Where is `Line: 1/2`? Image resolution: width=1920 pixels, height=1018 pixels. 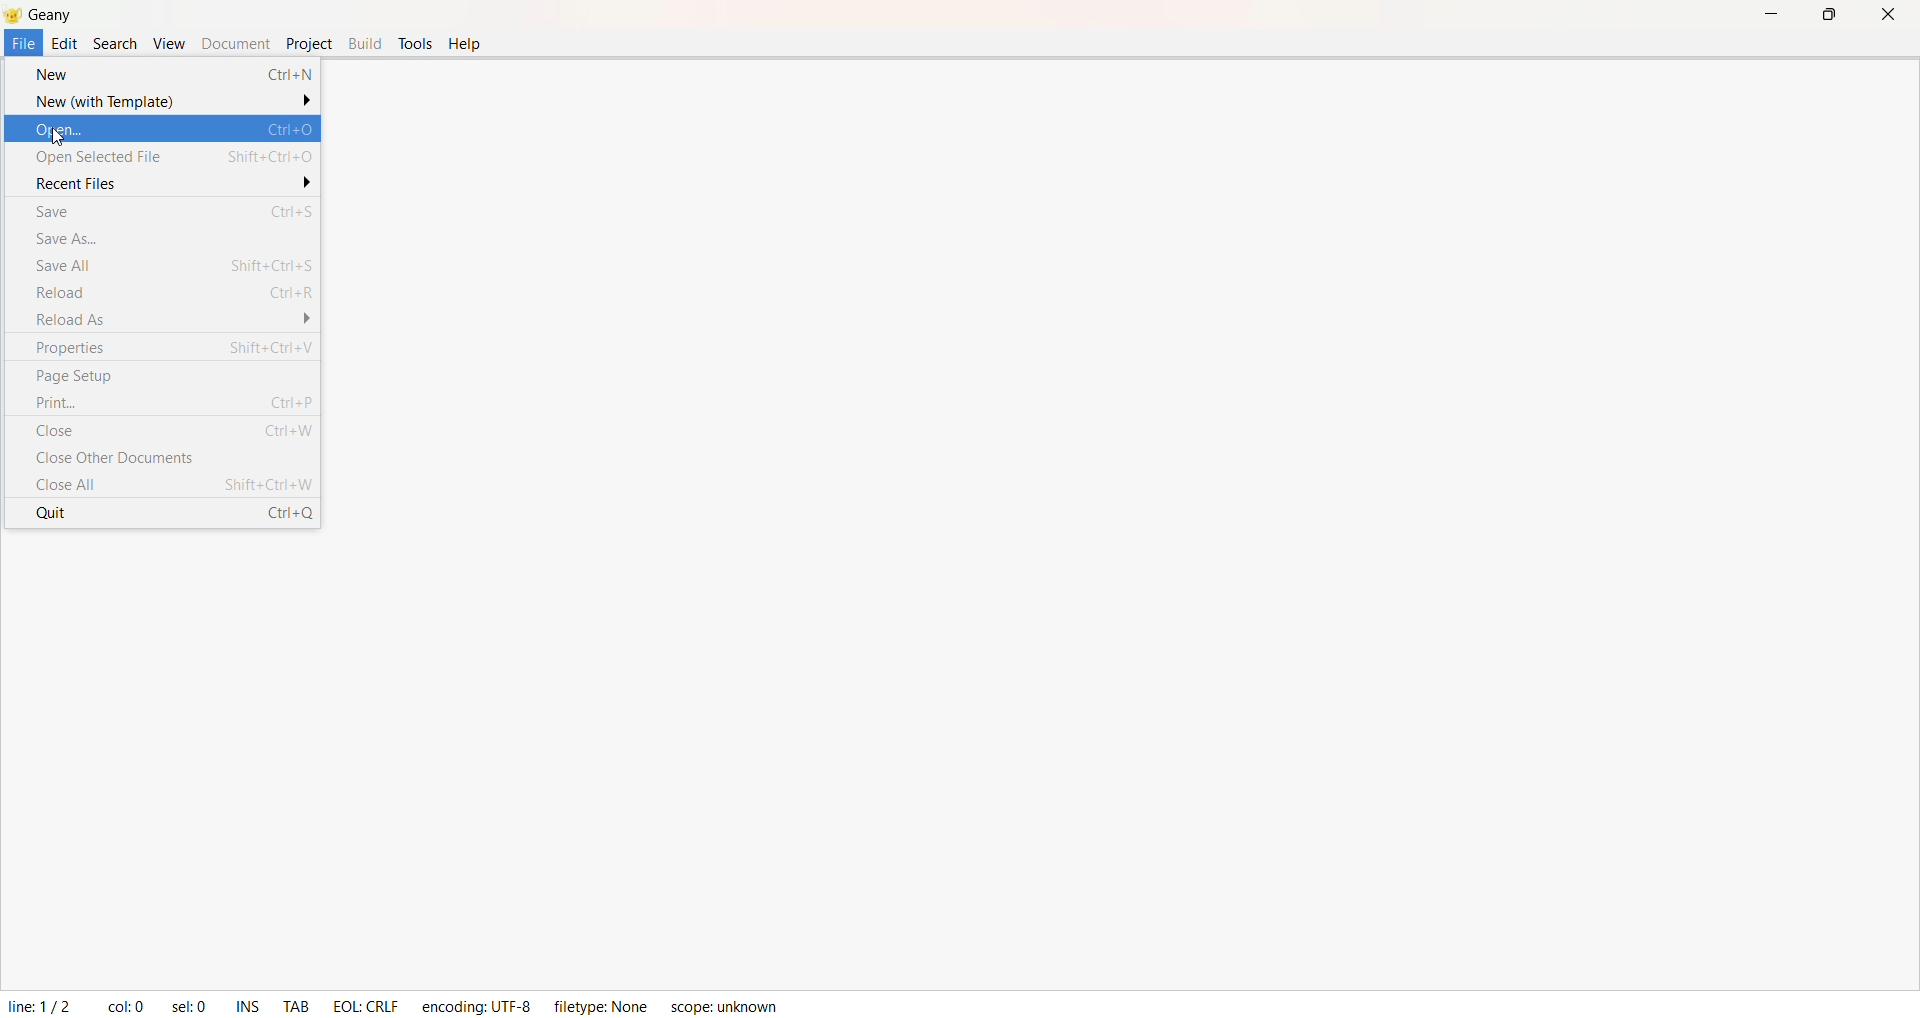
Line: 1/2 is located at coordinates (39, 1006).